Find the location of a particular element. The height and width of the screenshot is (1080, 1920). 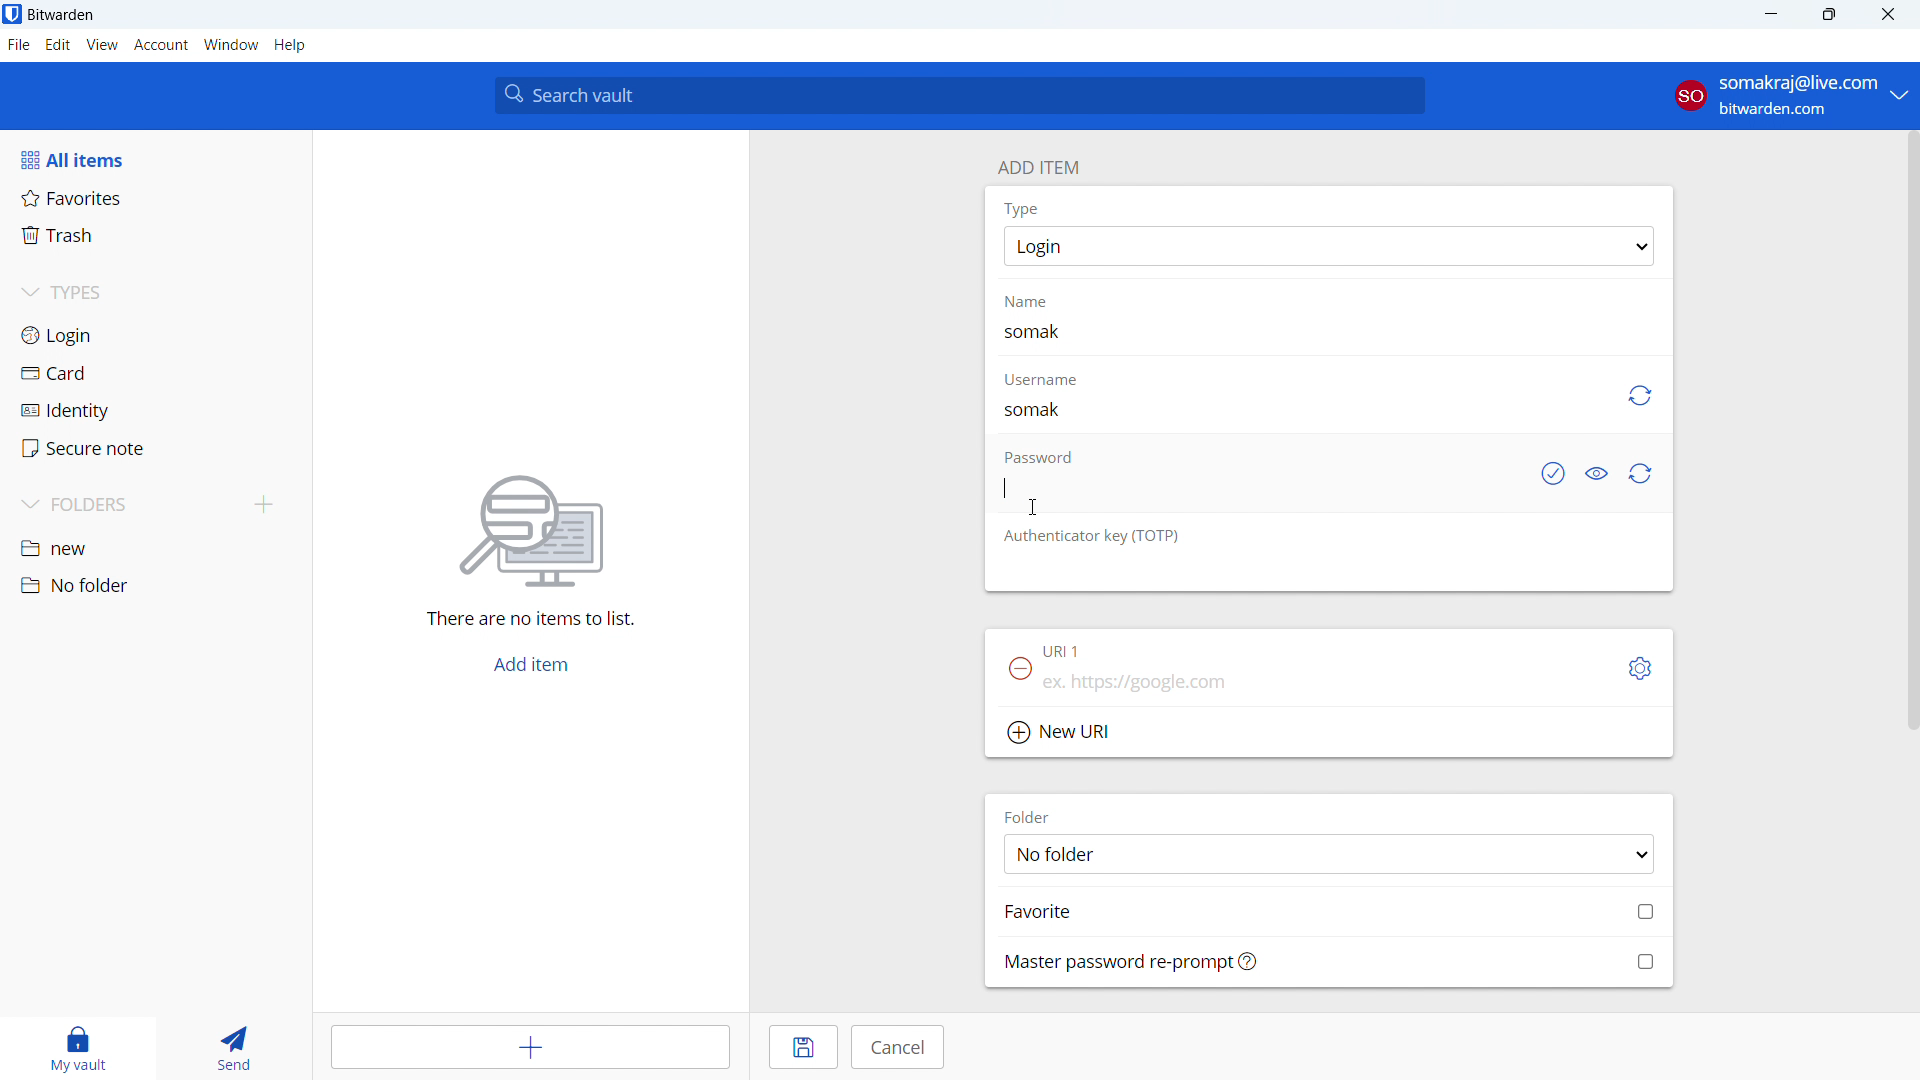

window is located at coordinates (231, 45).